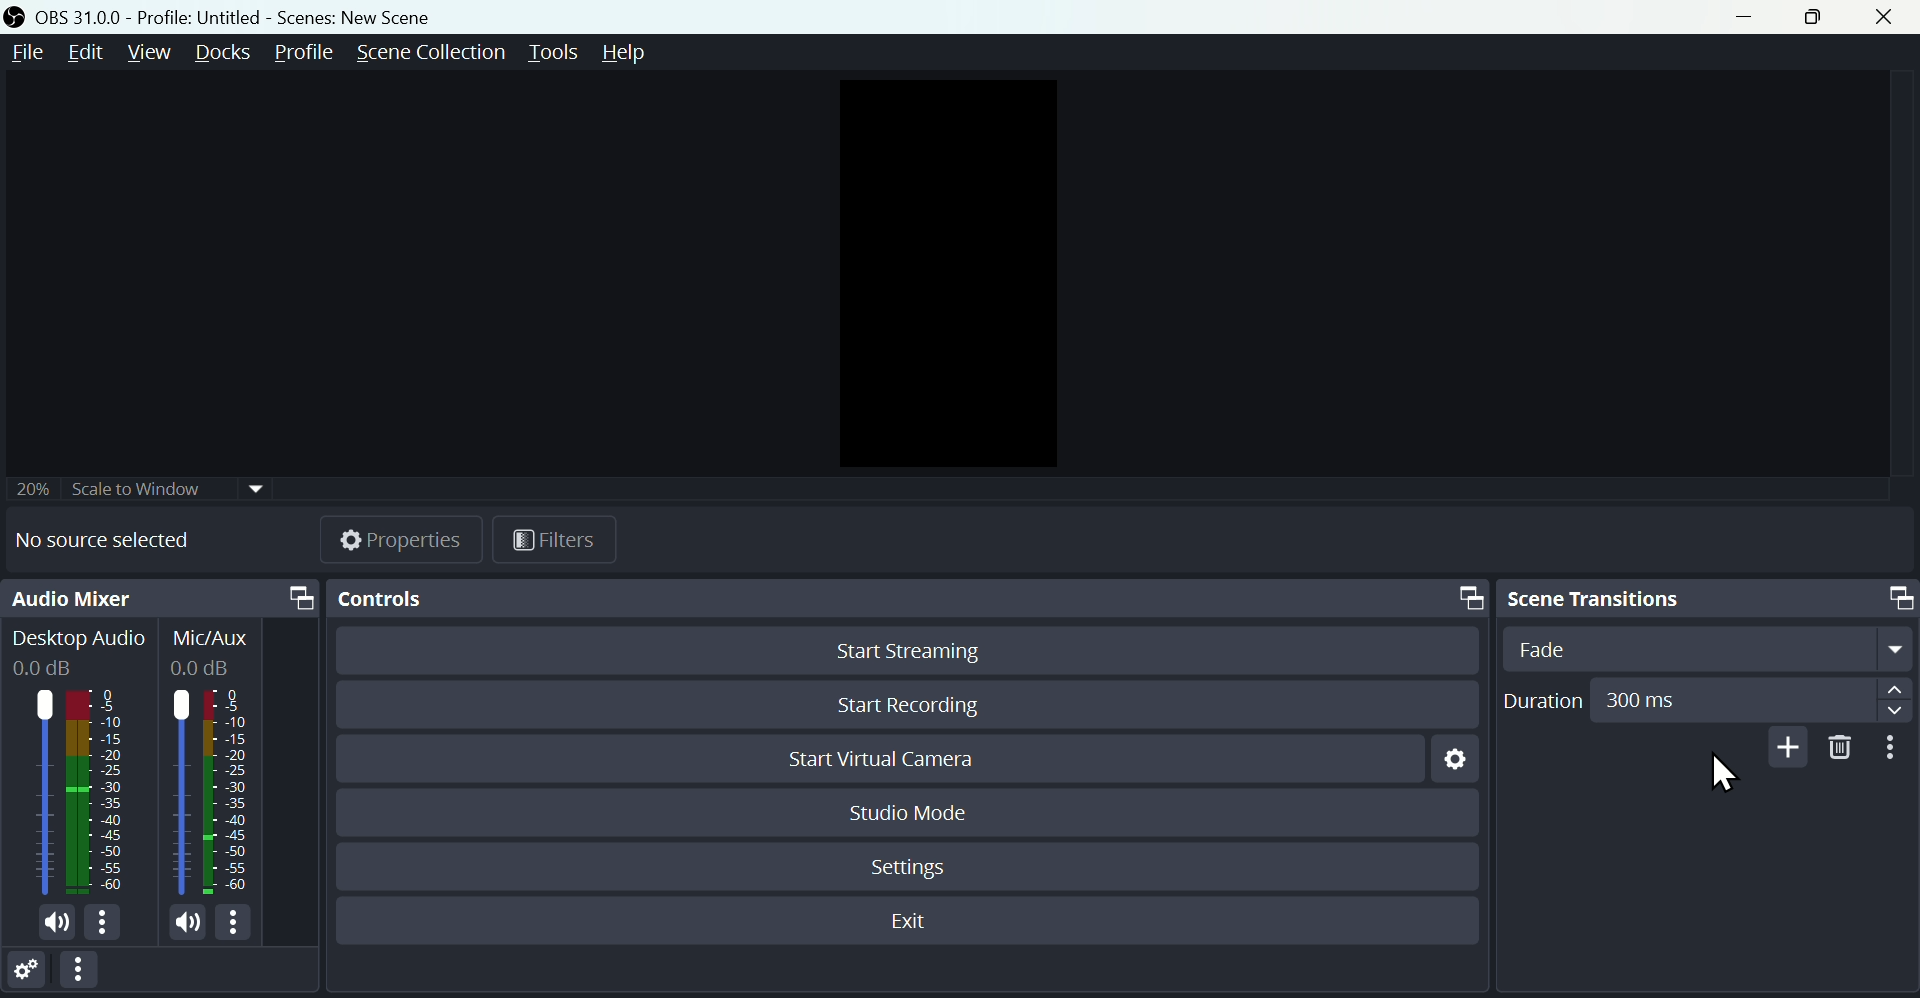 This screenshot has height=998, width=1920. I want to click on Scene collection, so click(429, 52).